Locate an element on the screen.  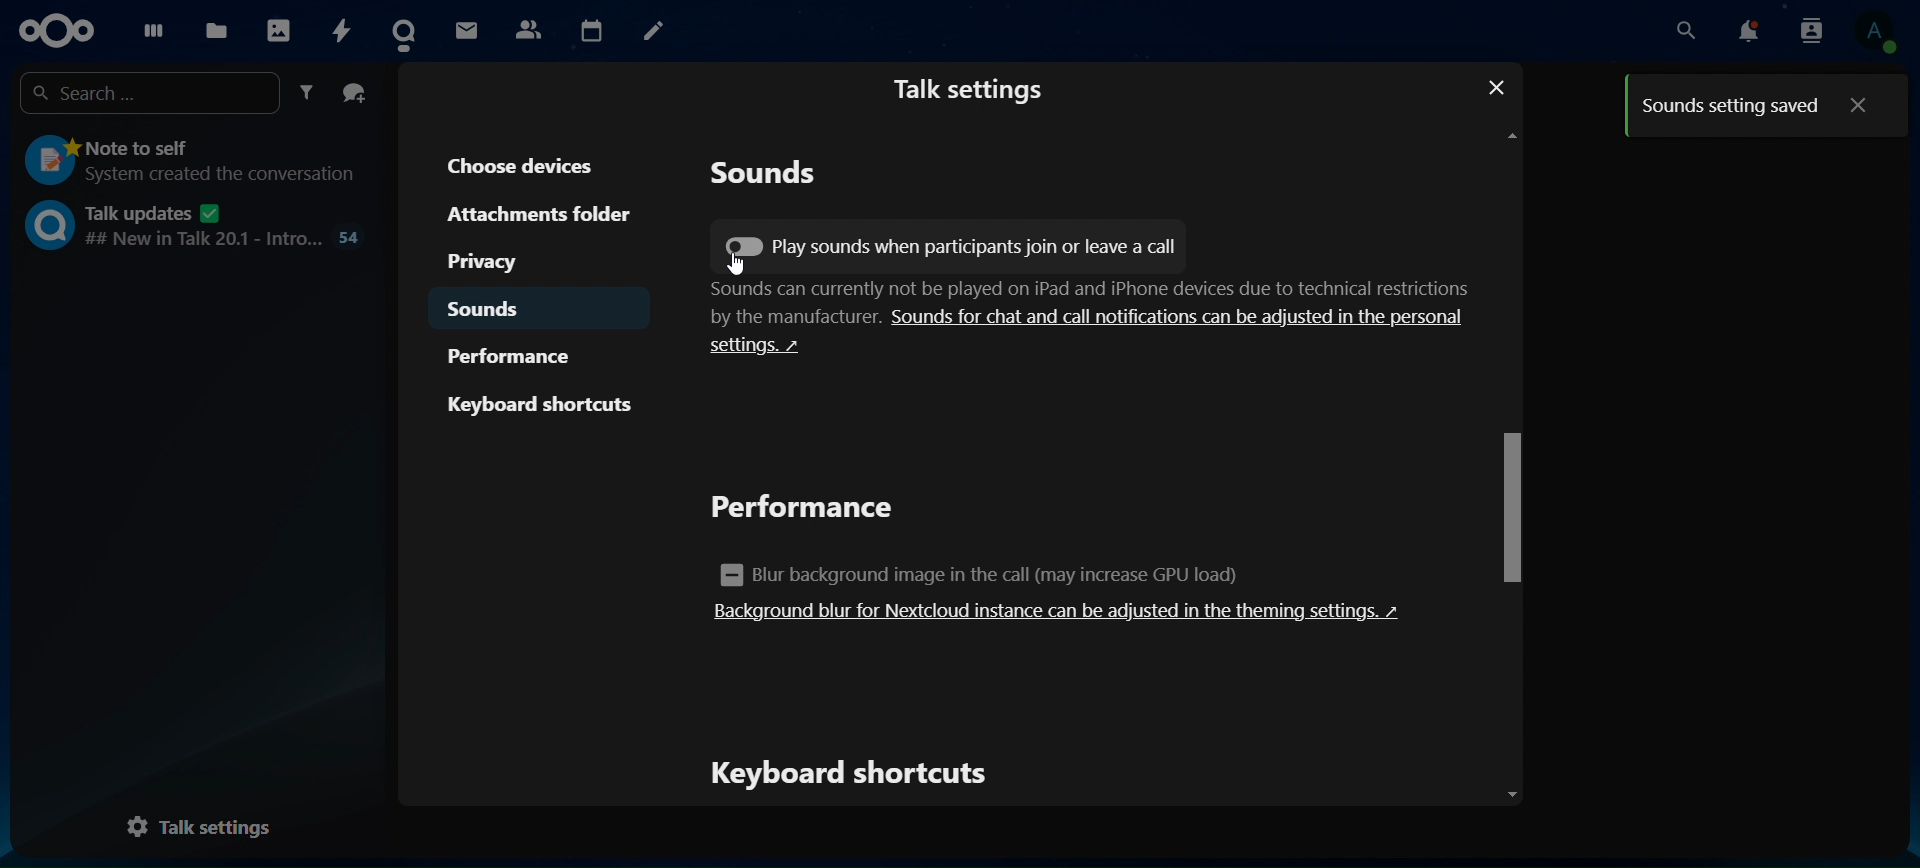
sounds is located at coordinates (494, 311).